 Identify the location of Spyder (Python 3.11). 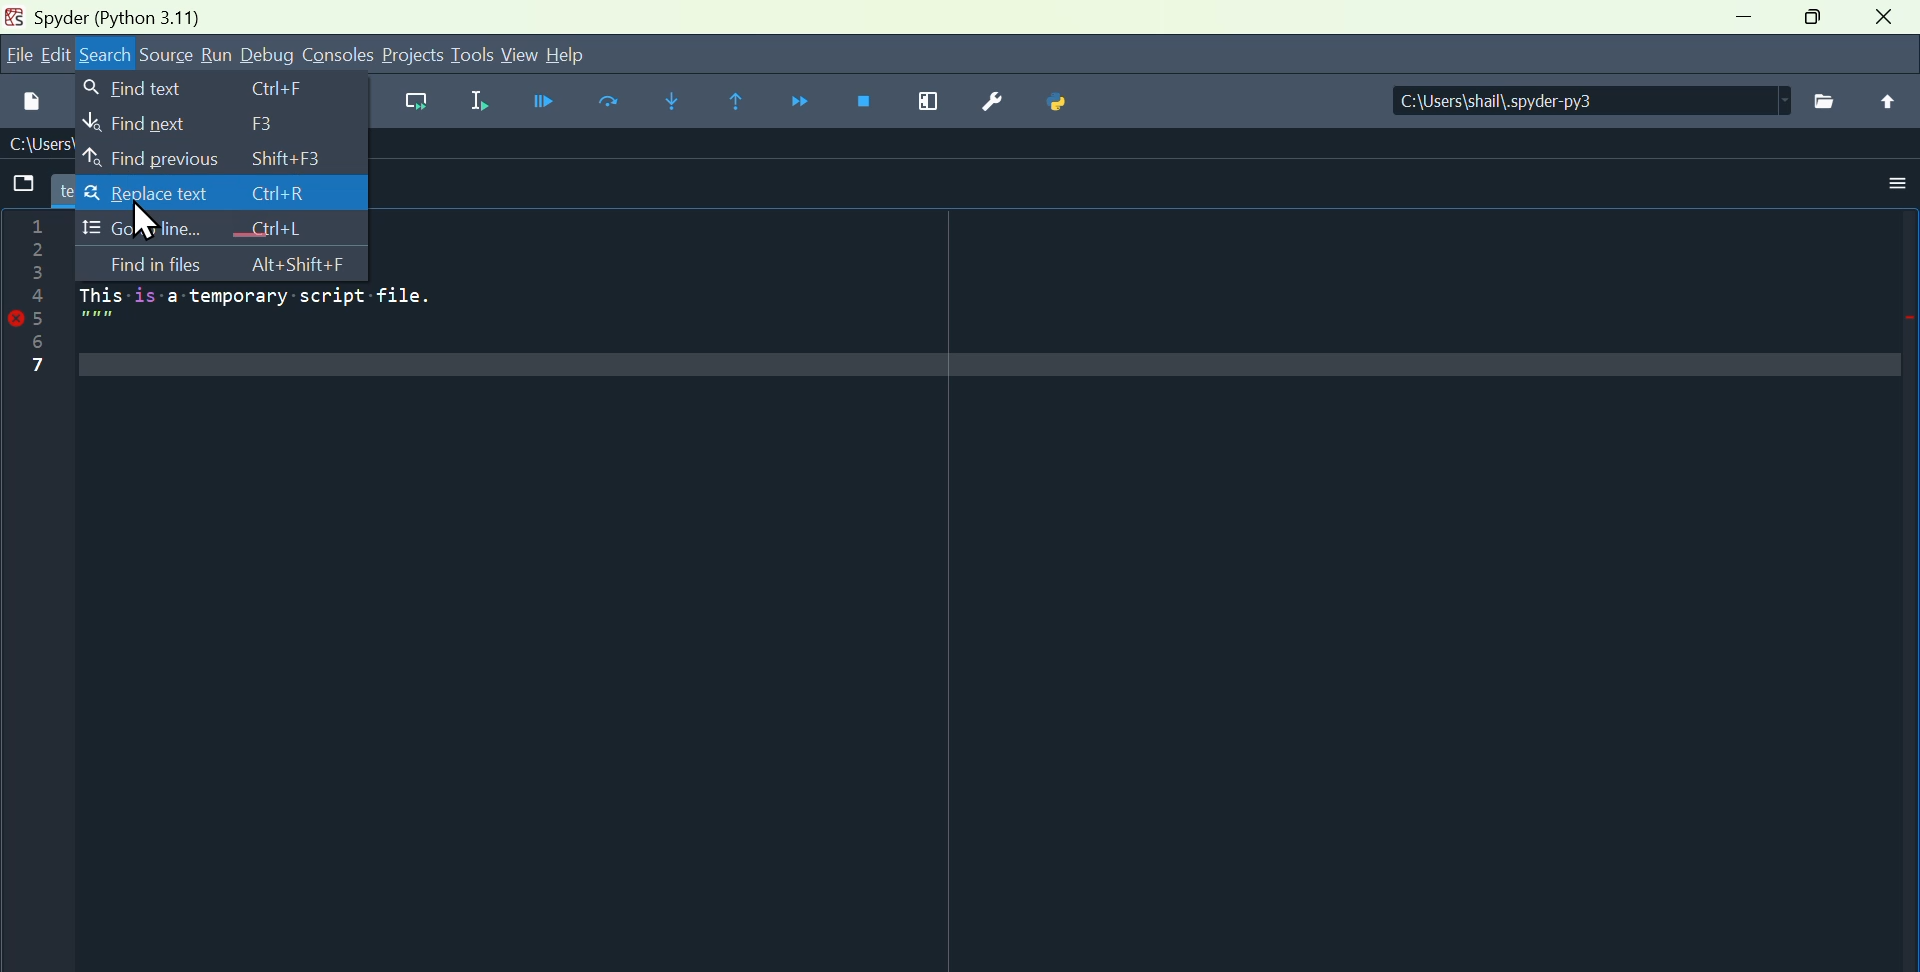
(186, 17).